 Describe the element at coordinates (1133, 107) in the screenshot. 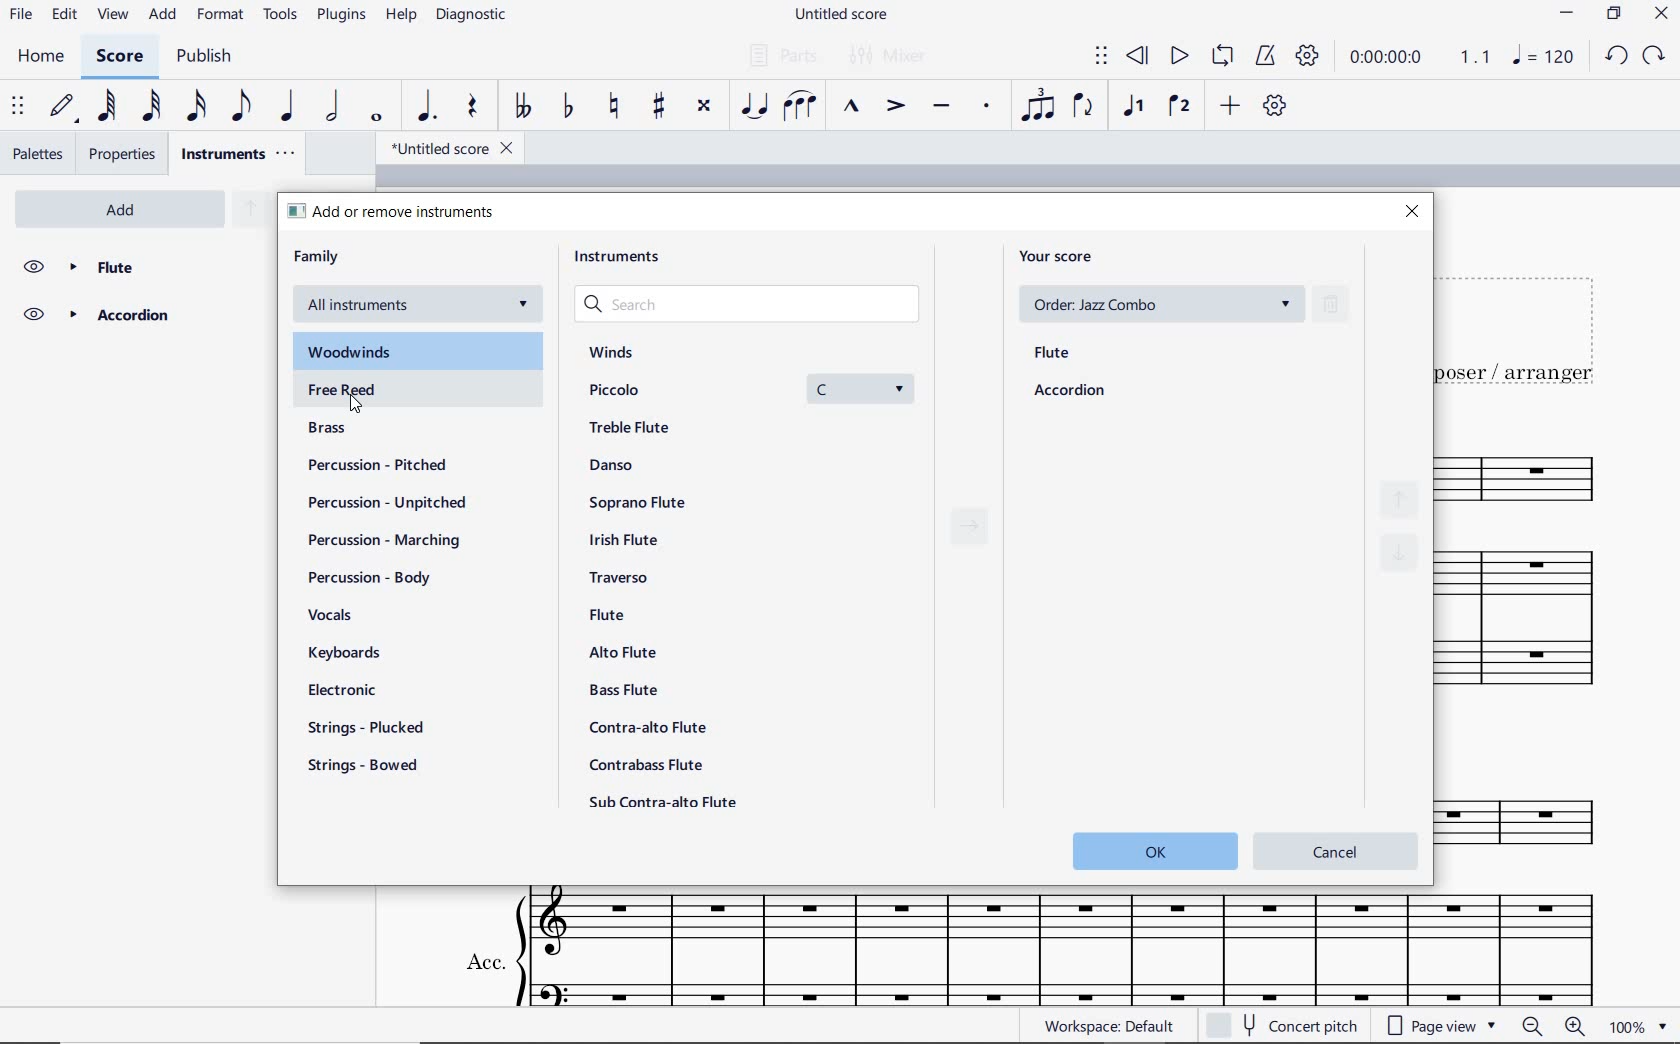

I see `voice1` at that location.